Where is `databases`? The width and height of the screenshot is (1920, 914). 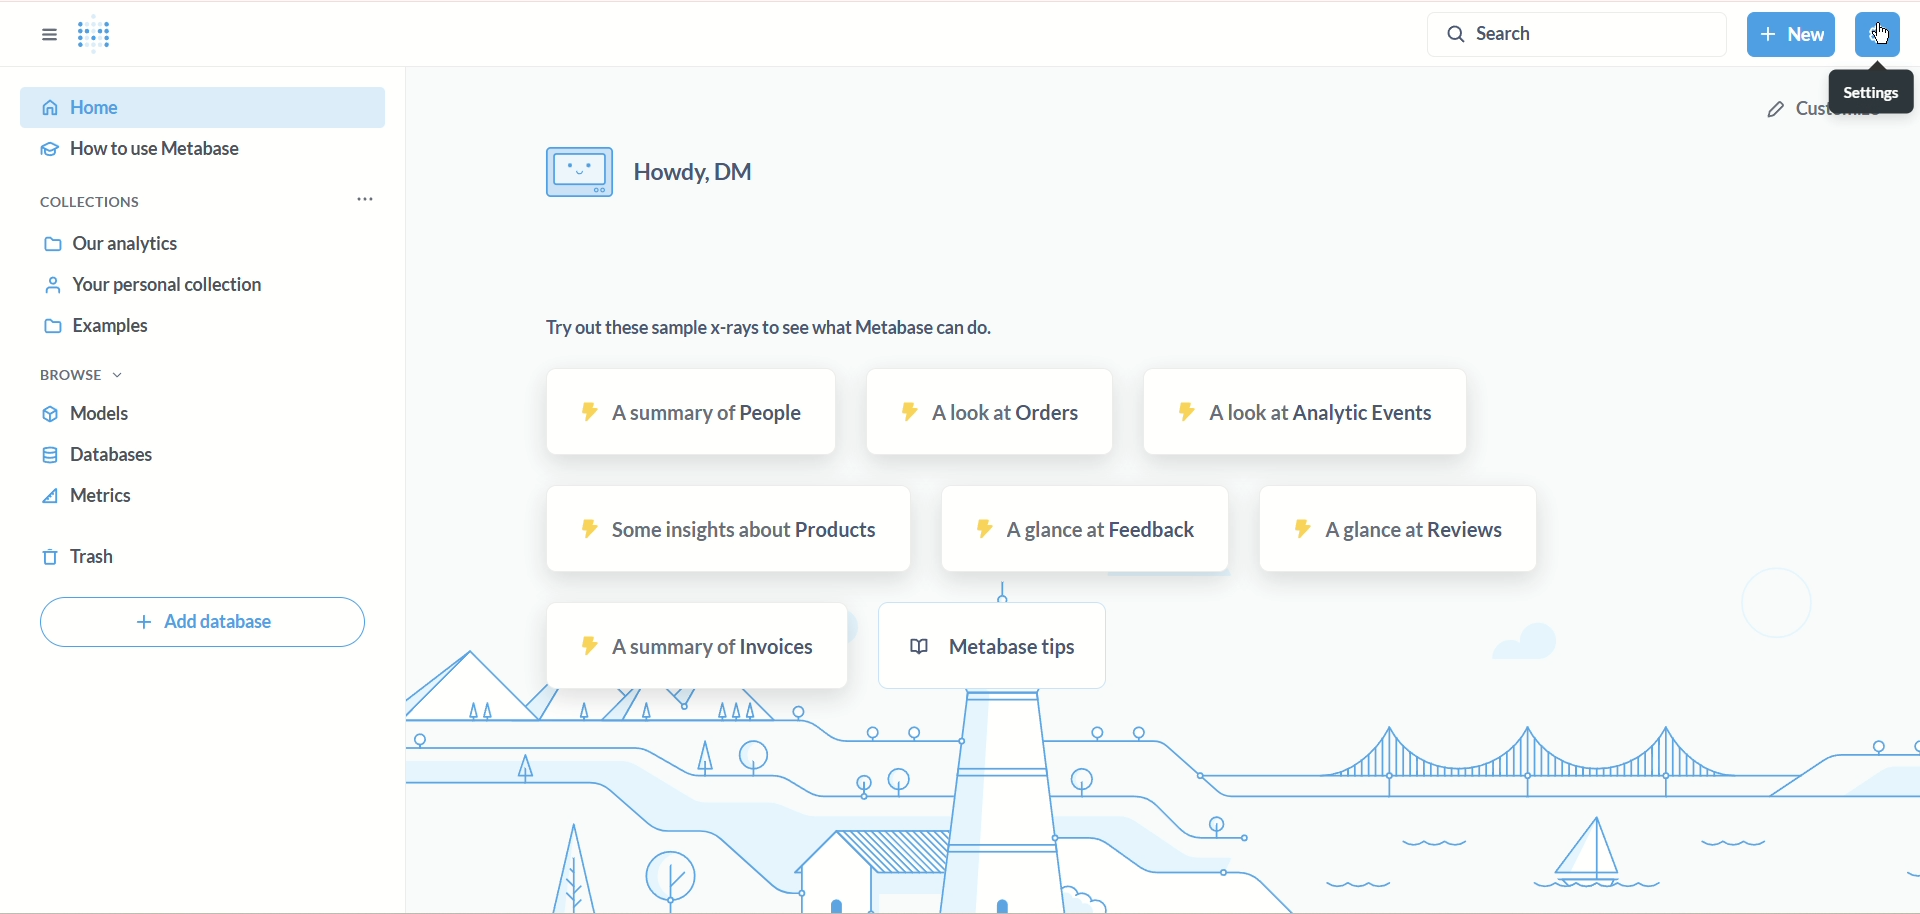
databases is located at coordinates (104, 454).